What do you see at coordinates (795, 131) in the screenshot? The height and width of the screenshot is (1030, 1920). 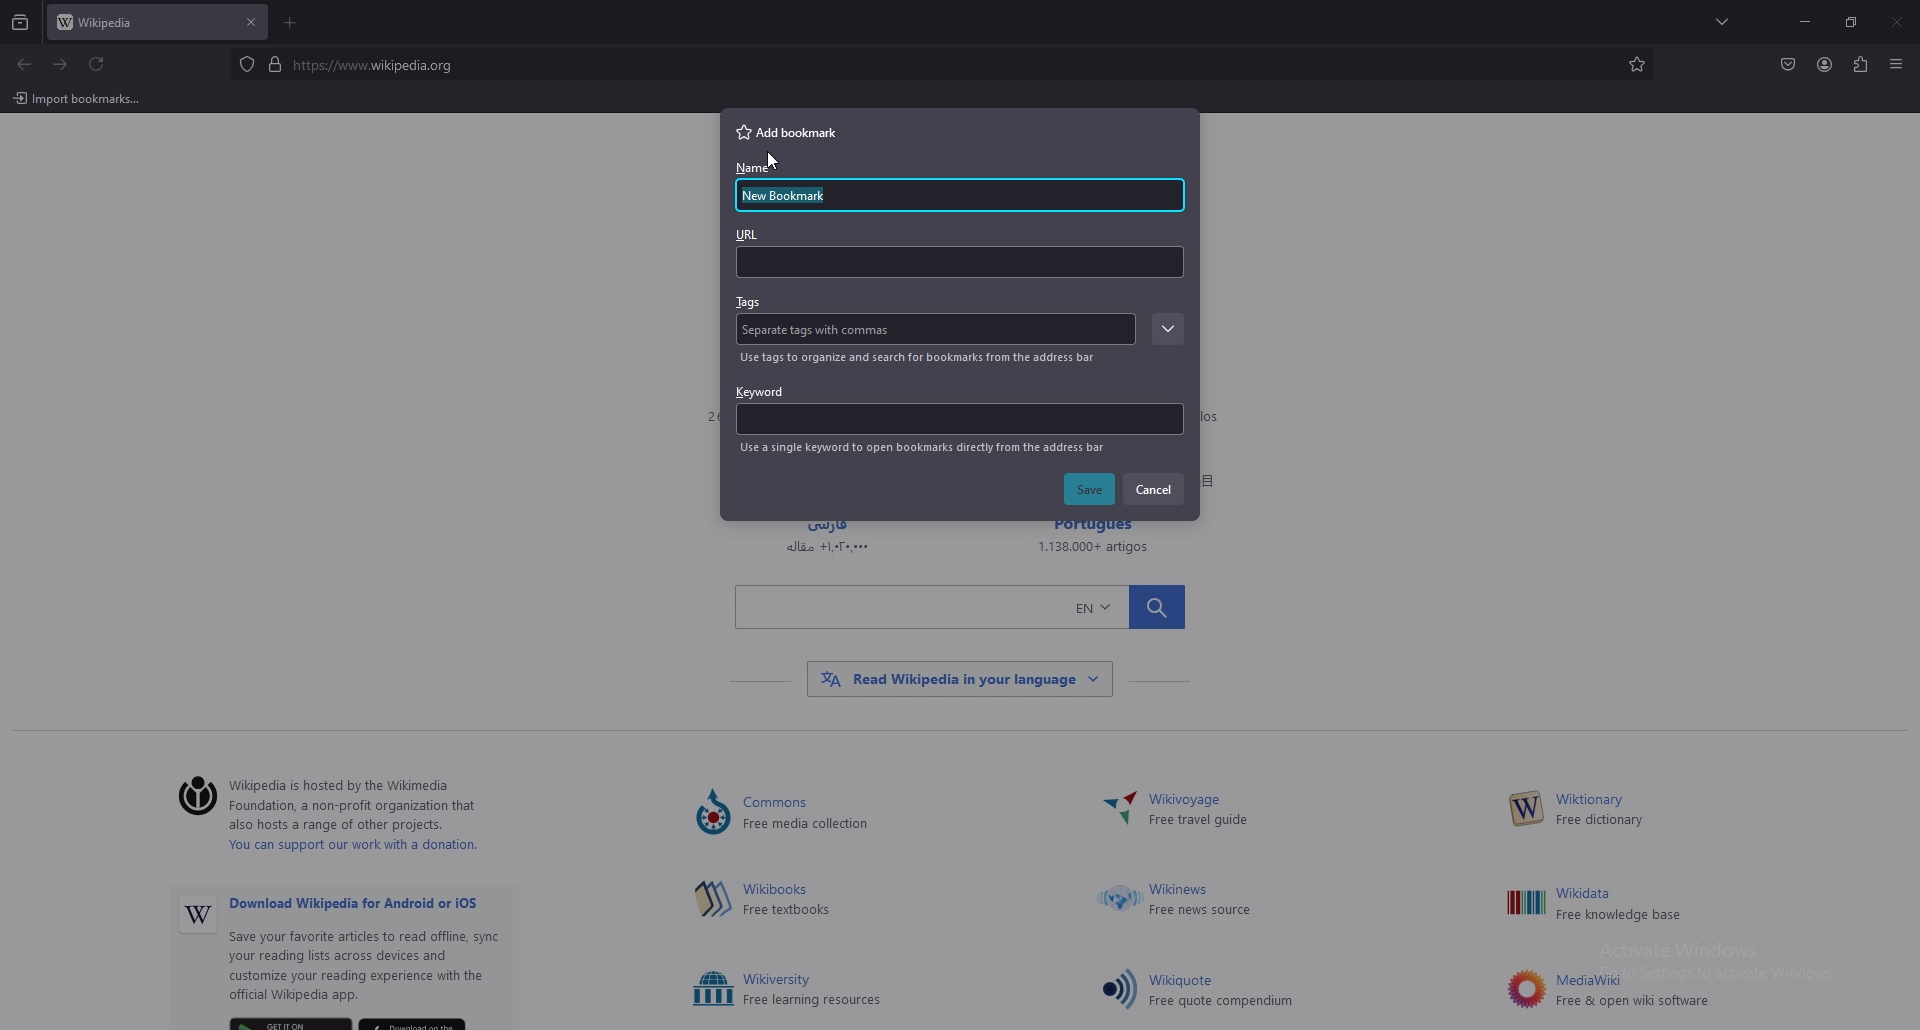 I see `add bookmark` at bounding box center [795, 131].